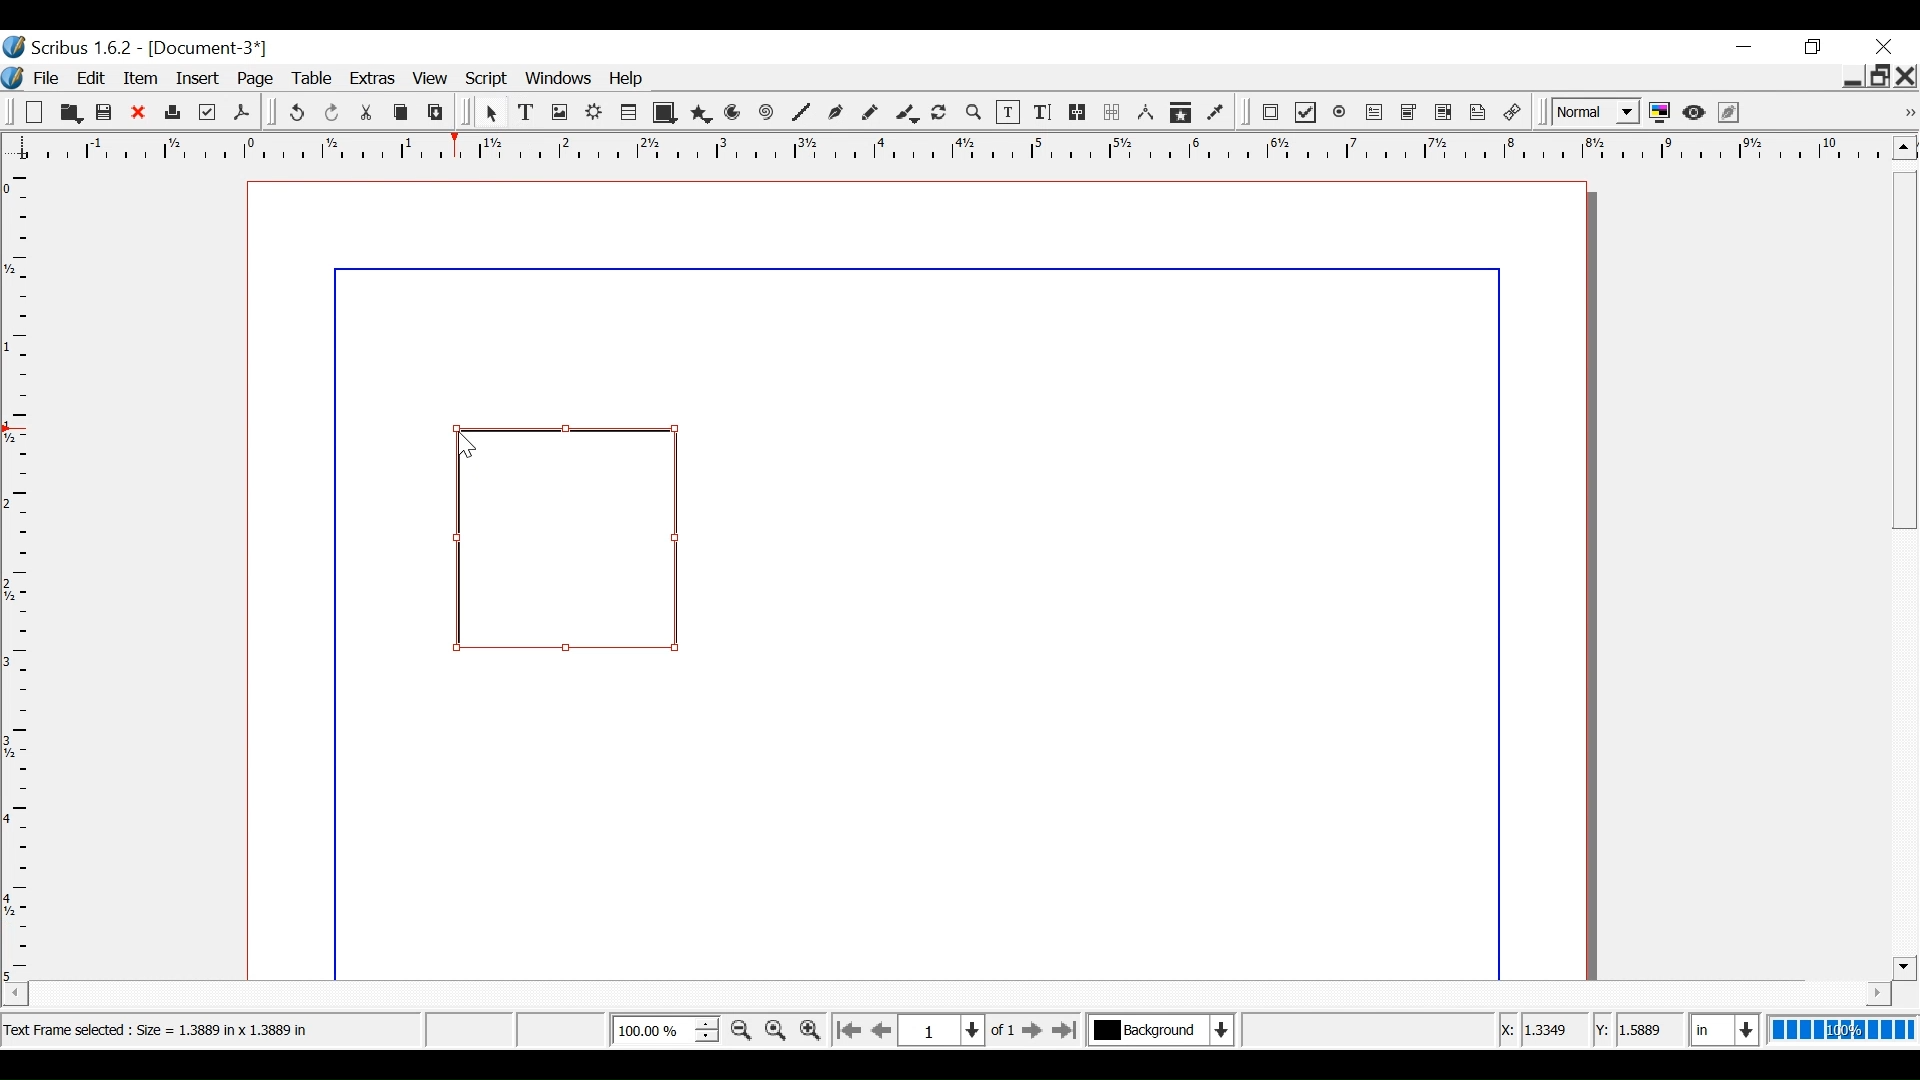 This screenshot has width=1920, height=1080. Describe the element at coordinates (368, 110) in the screenshot. I see `Cut` at that location.